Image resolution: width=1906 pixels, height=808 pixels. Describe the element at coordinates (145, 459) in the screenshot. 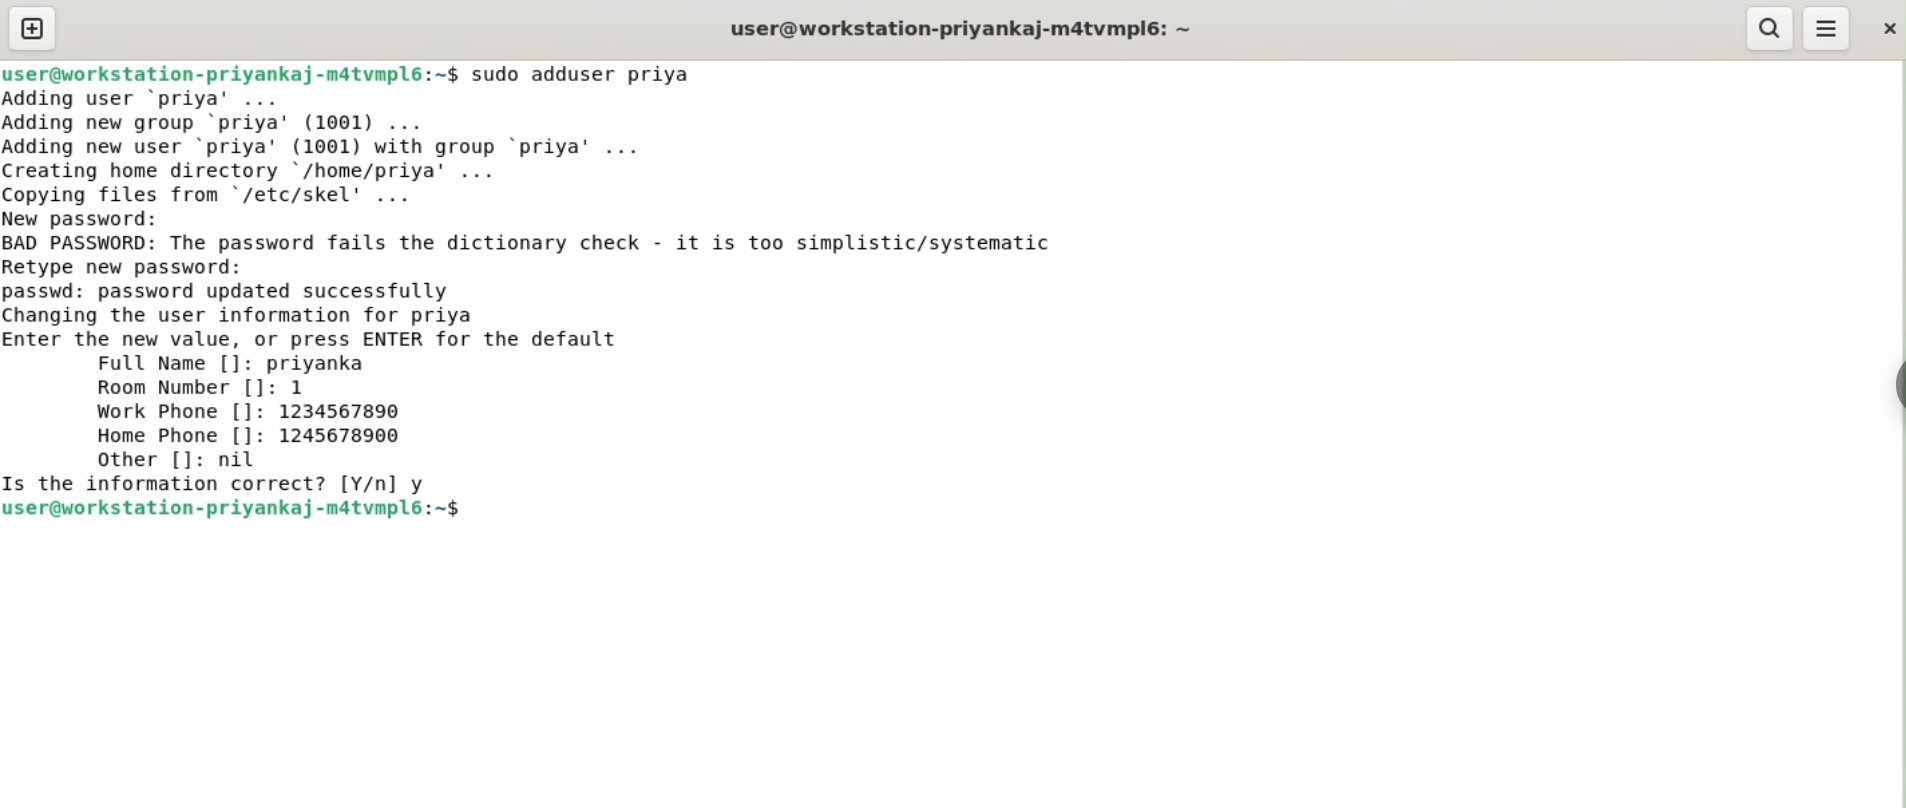

I see `other []:` at that location.